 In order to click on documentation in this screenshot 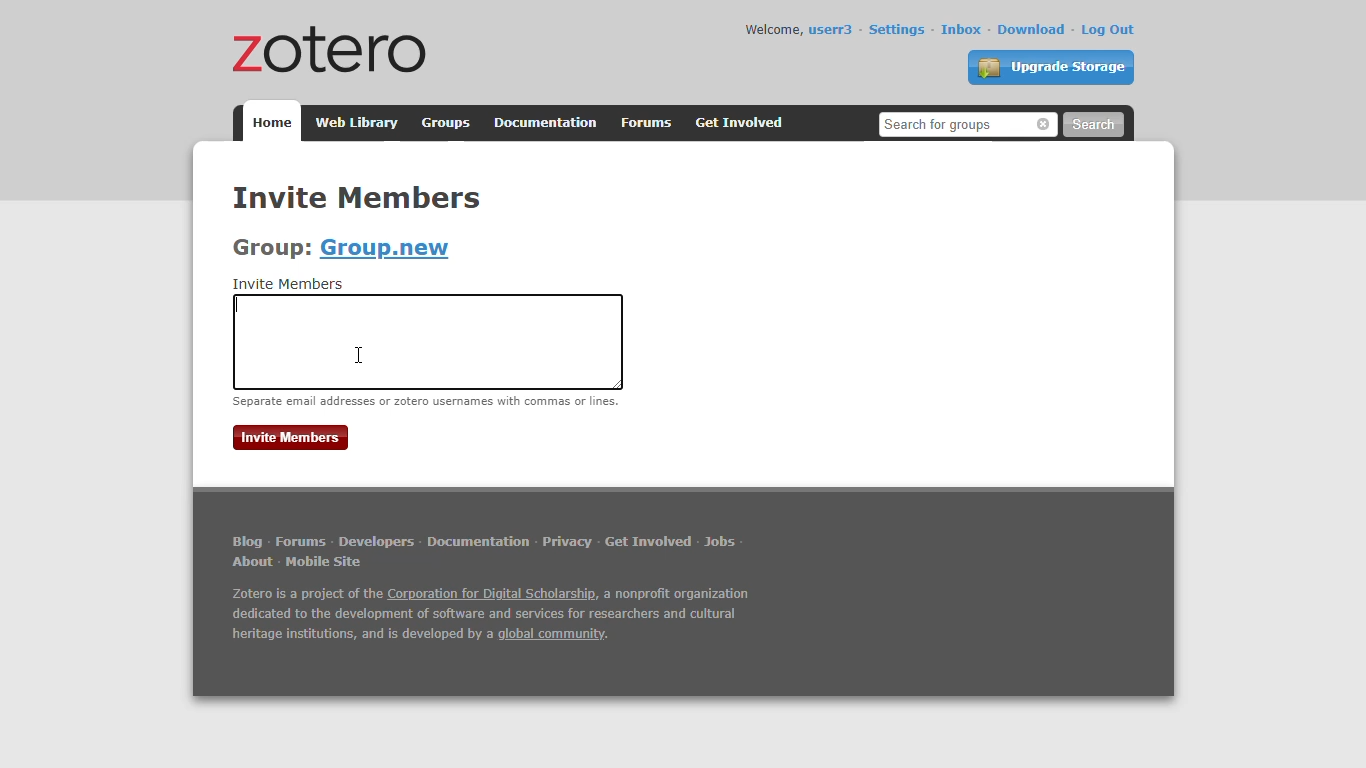, I will do `click(478, 543)`.